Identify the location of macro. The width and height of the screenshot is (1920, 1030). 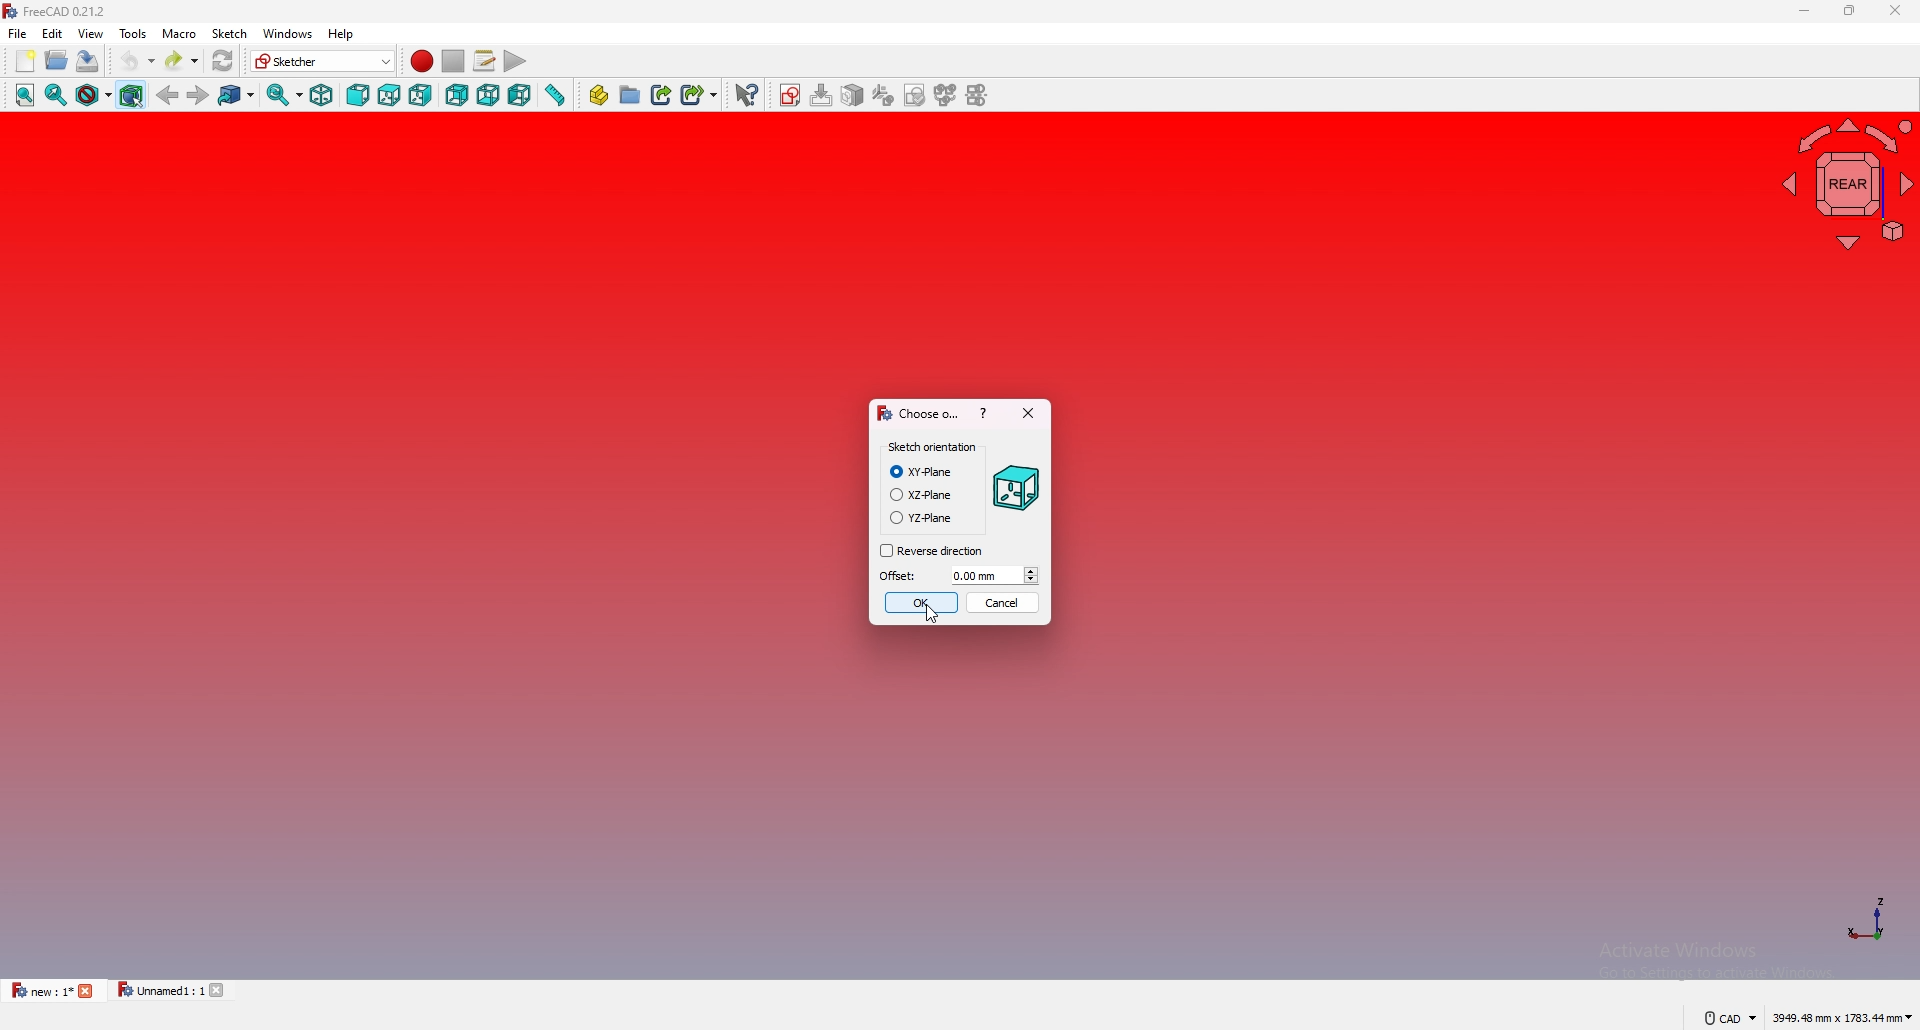
(178, 32).